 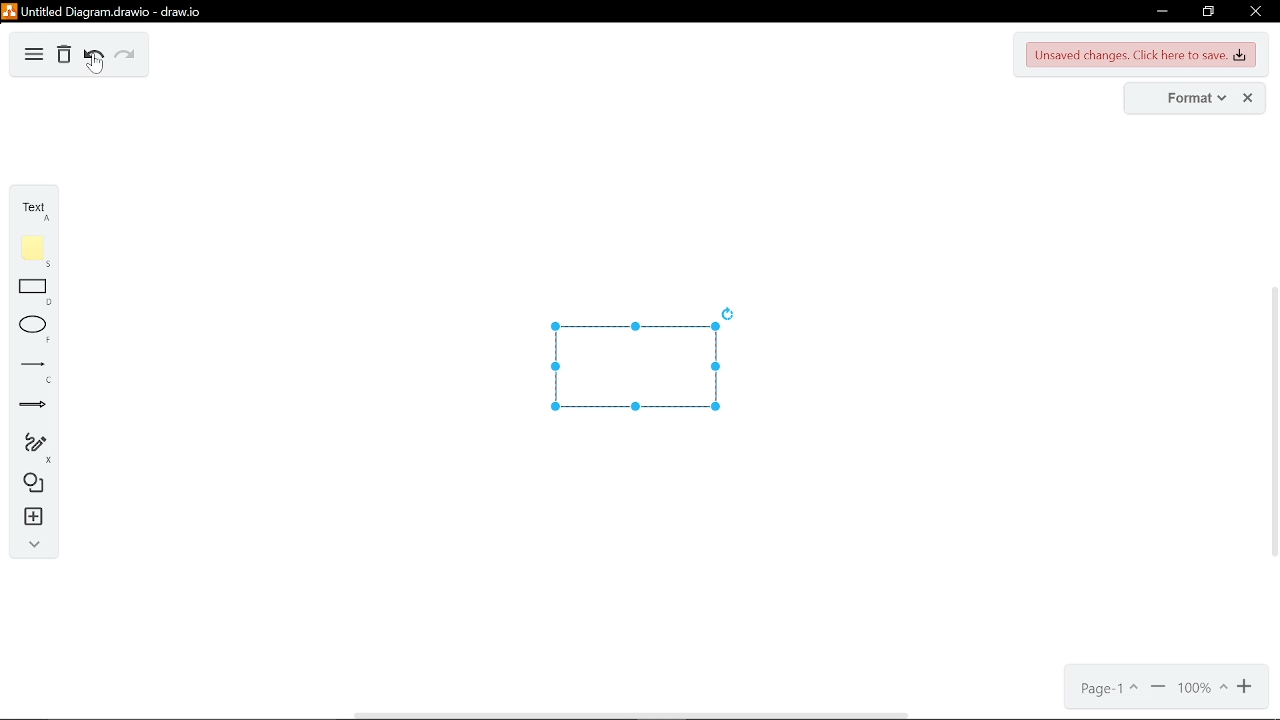 What do you see at coordinates (125, 56) in the screenshot?
I see `redo` at bounding box center [125, 56].